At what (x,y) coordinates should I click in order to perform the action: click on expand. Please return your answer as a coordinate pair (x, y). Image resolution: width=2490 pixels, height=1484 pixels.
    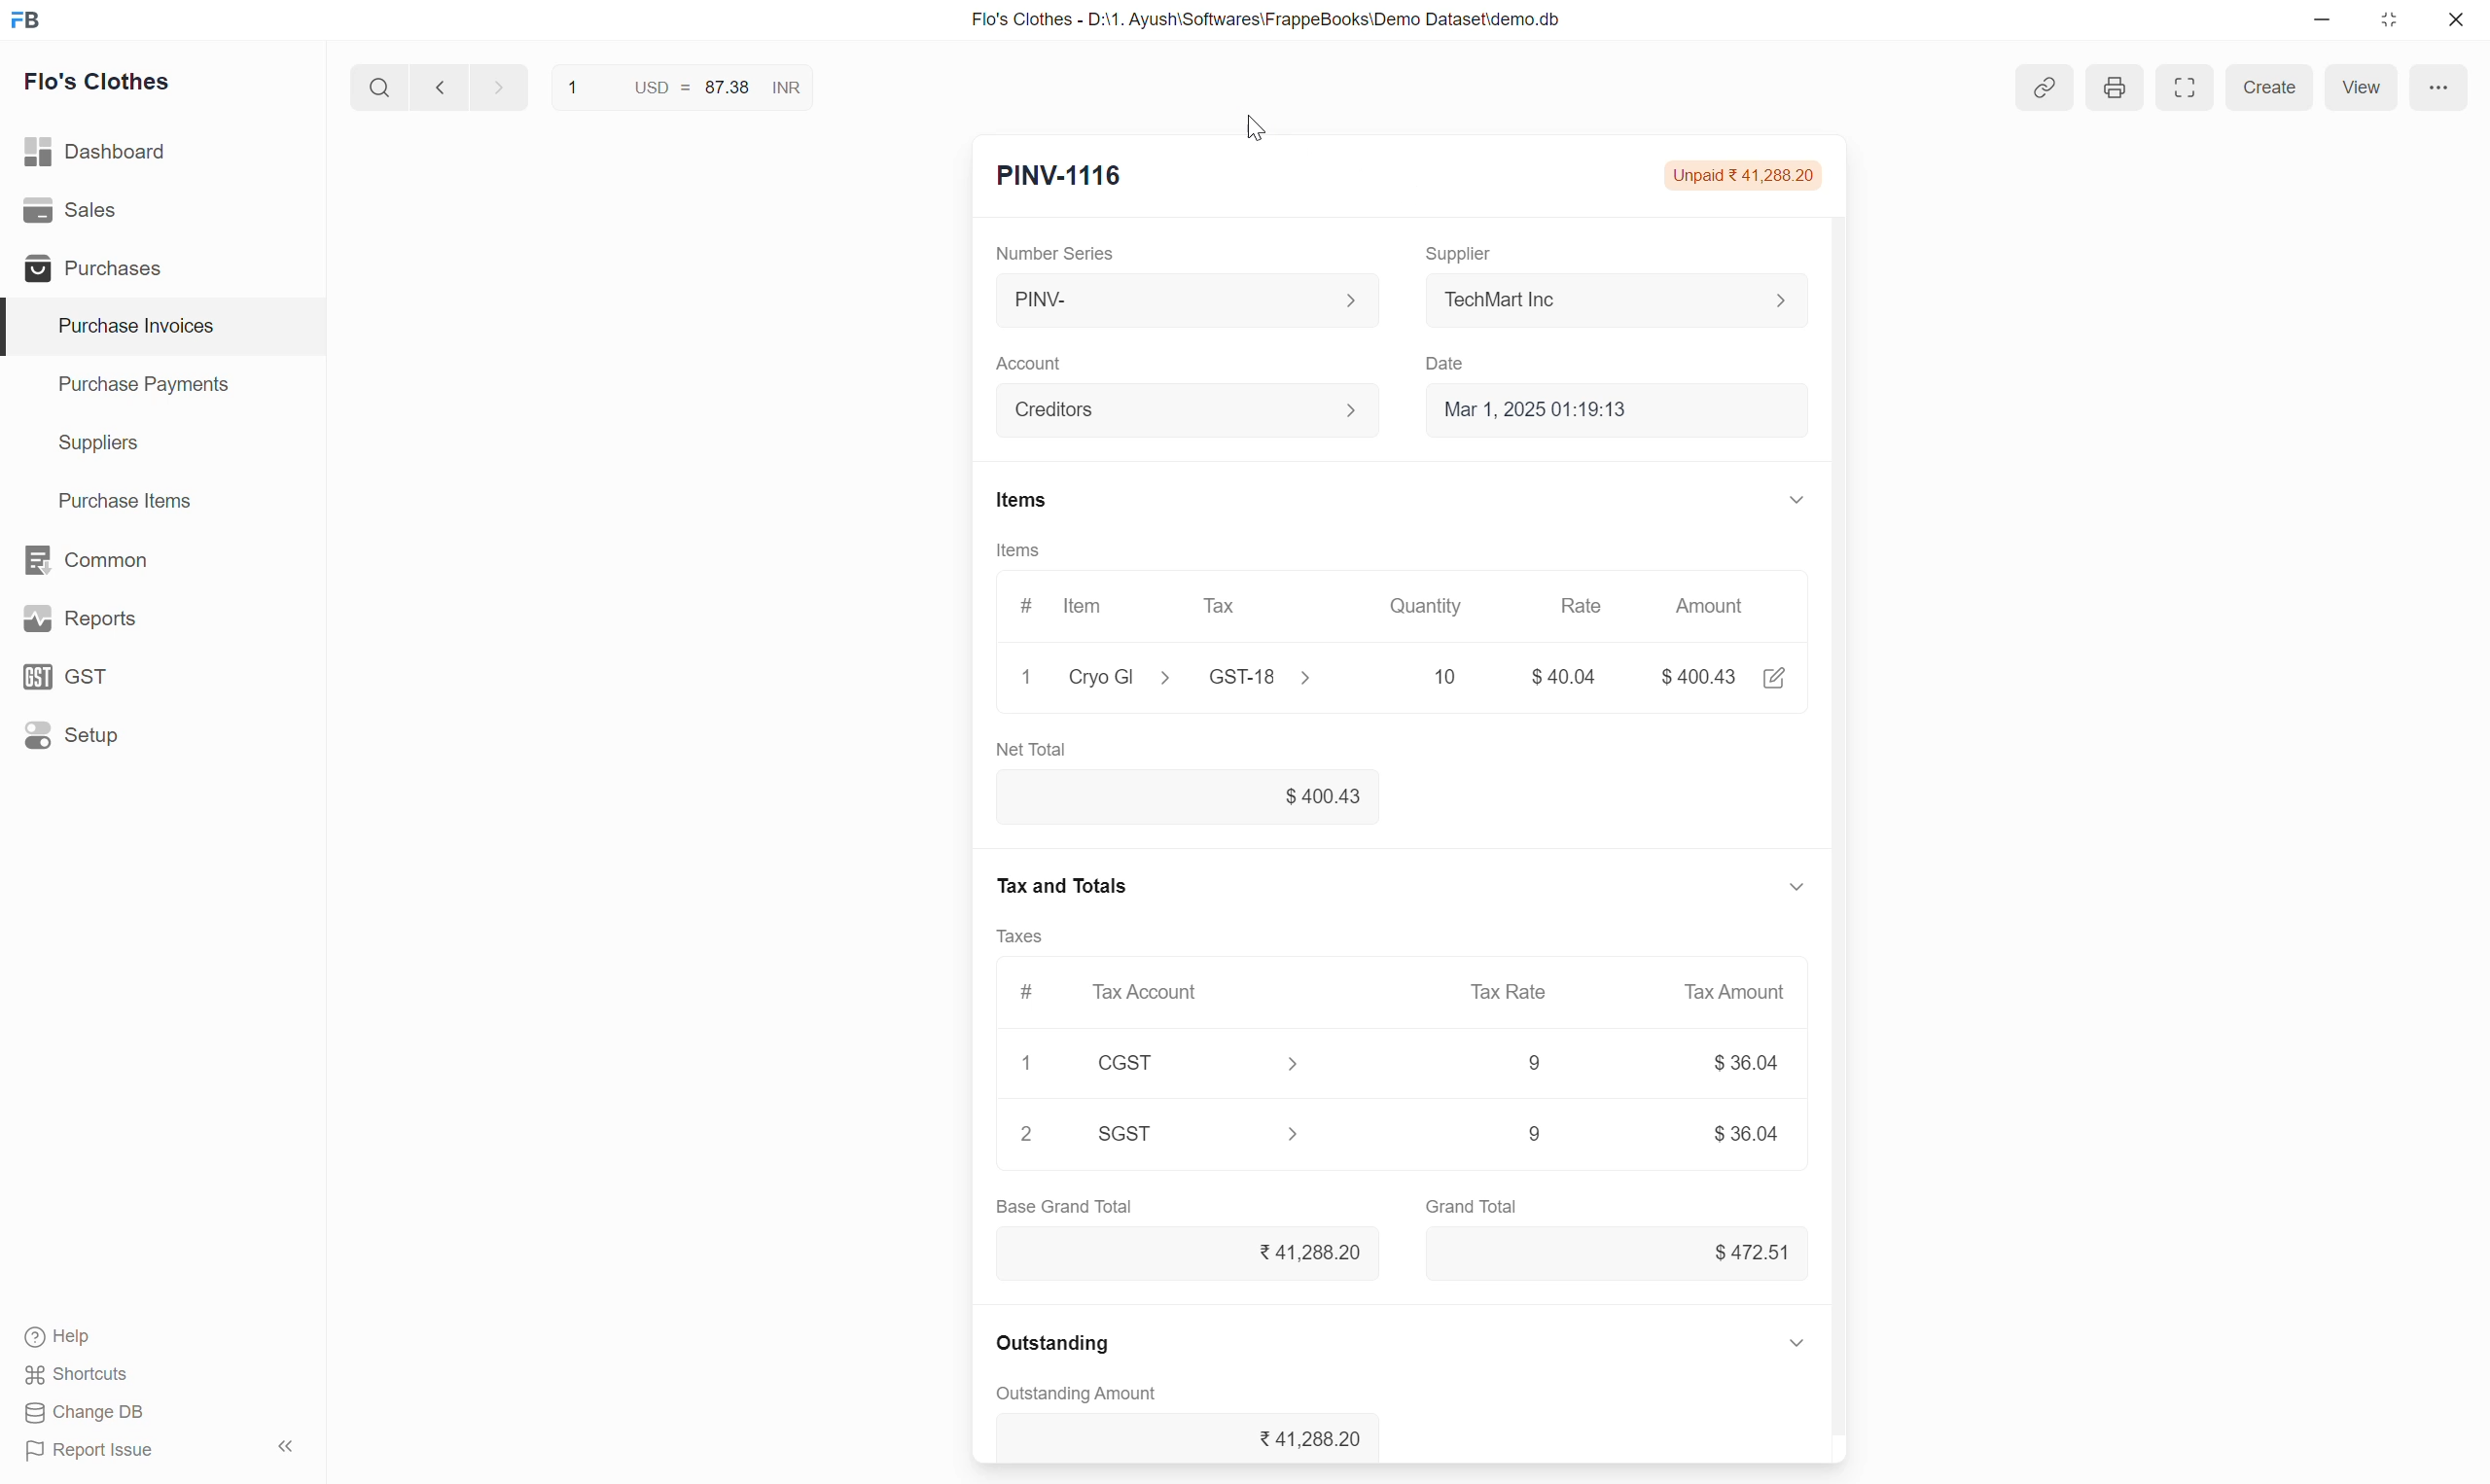
    Looking at the image, I should click on (1801, 1345).